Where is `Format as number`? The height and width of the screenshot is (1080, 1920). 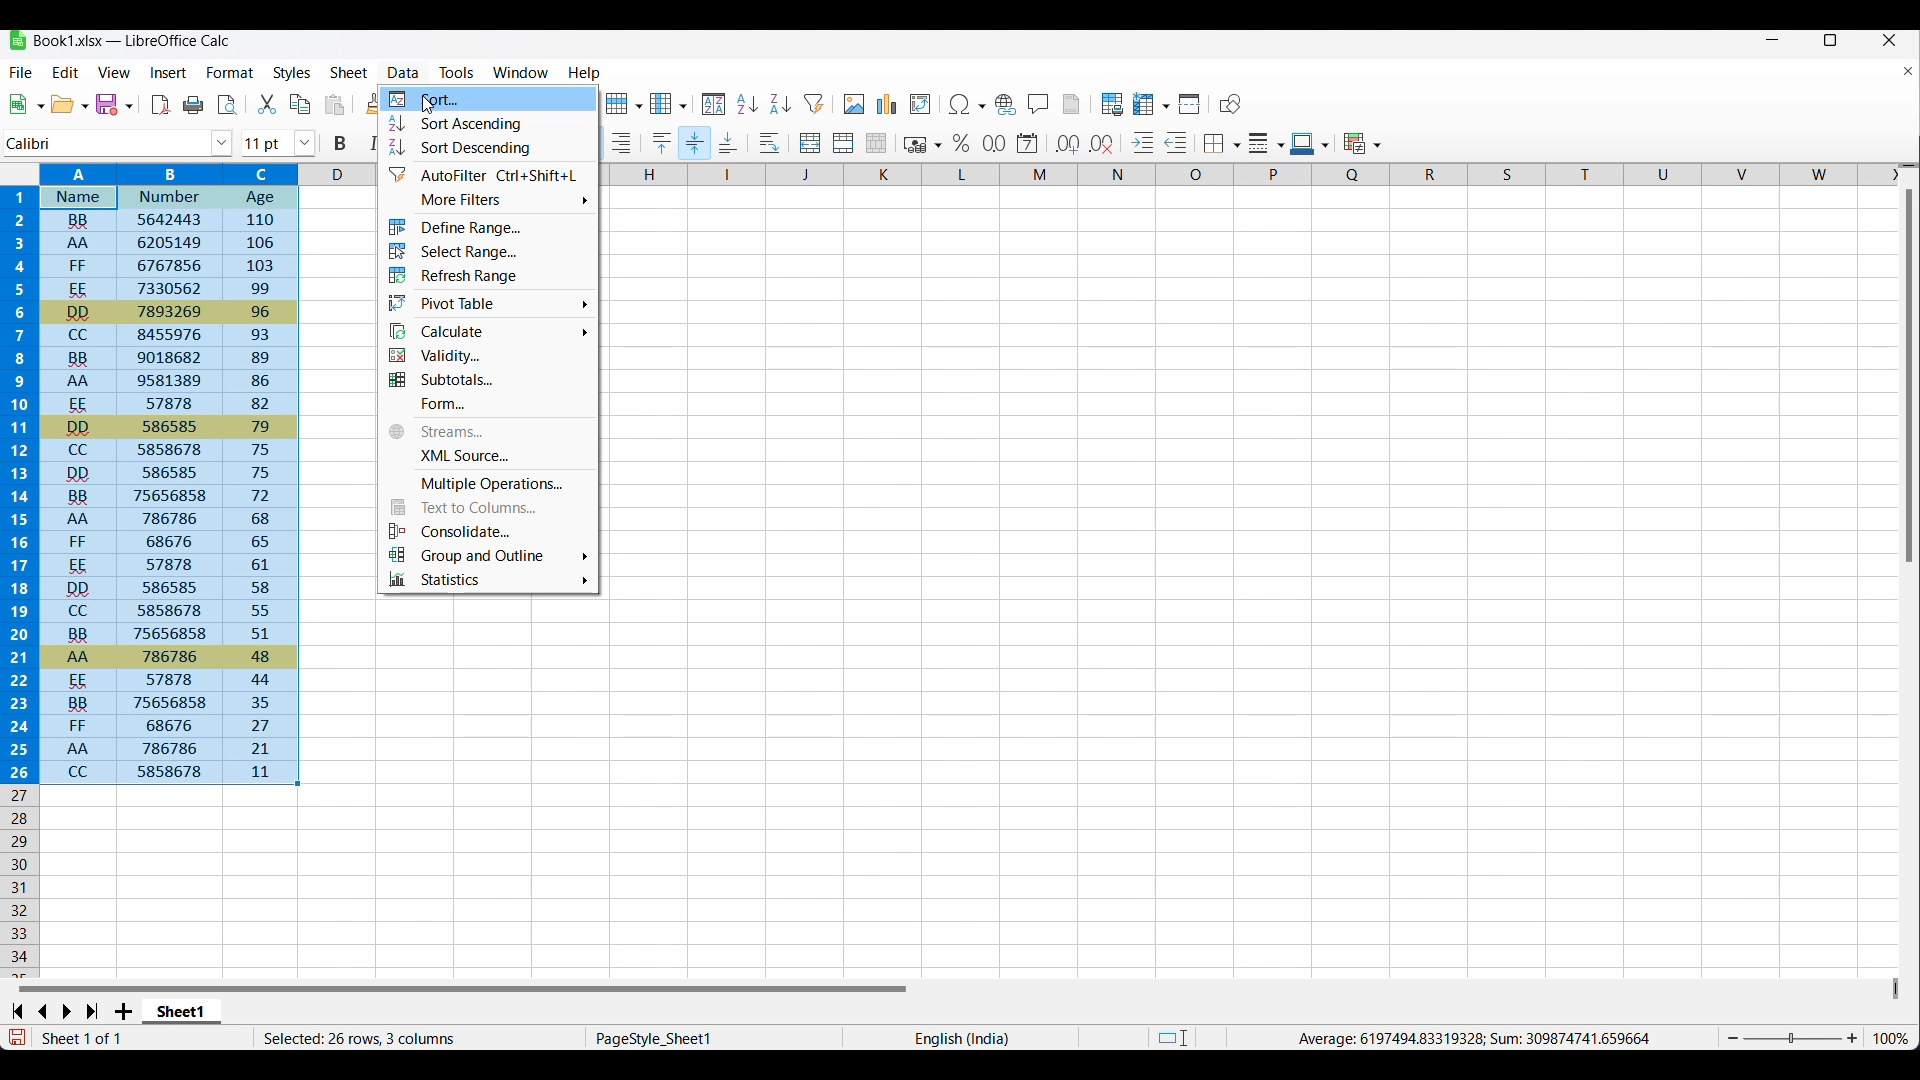
Format as number is located at coordinates (995, 143).